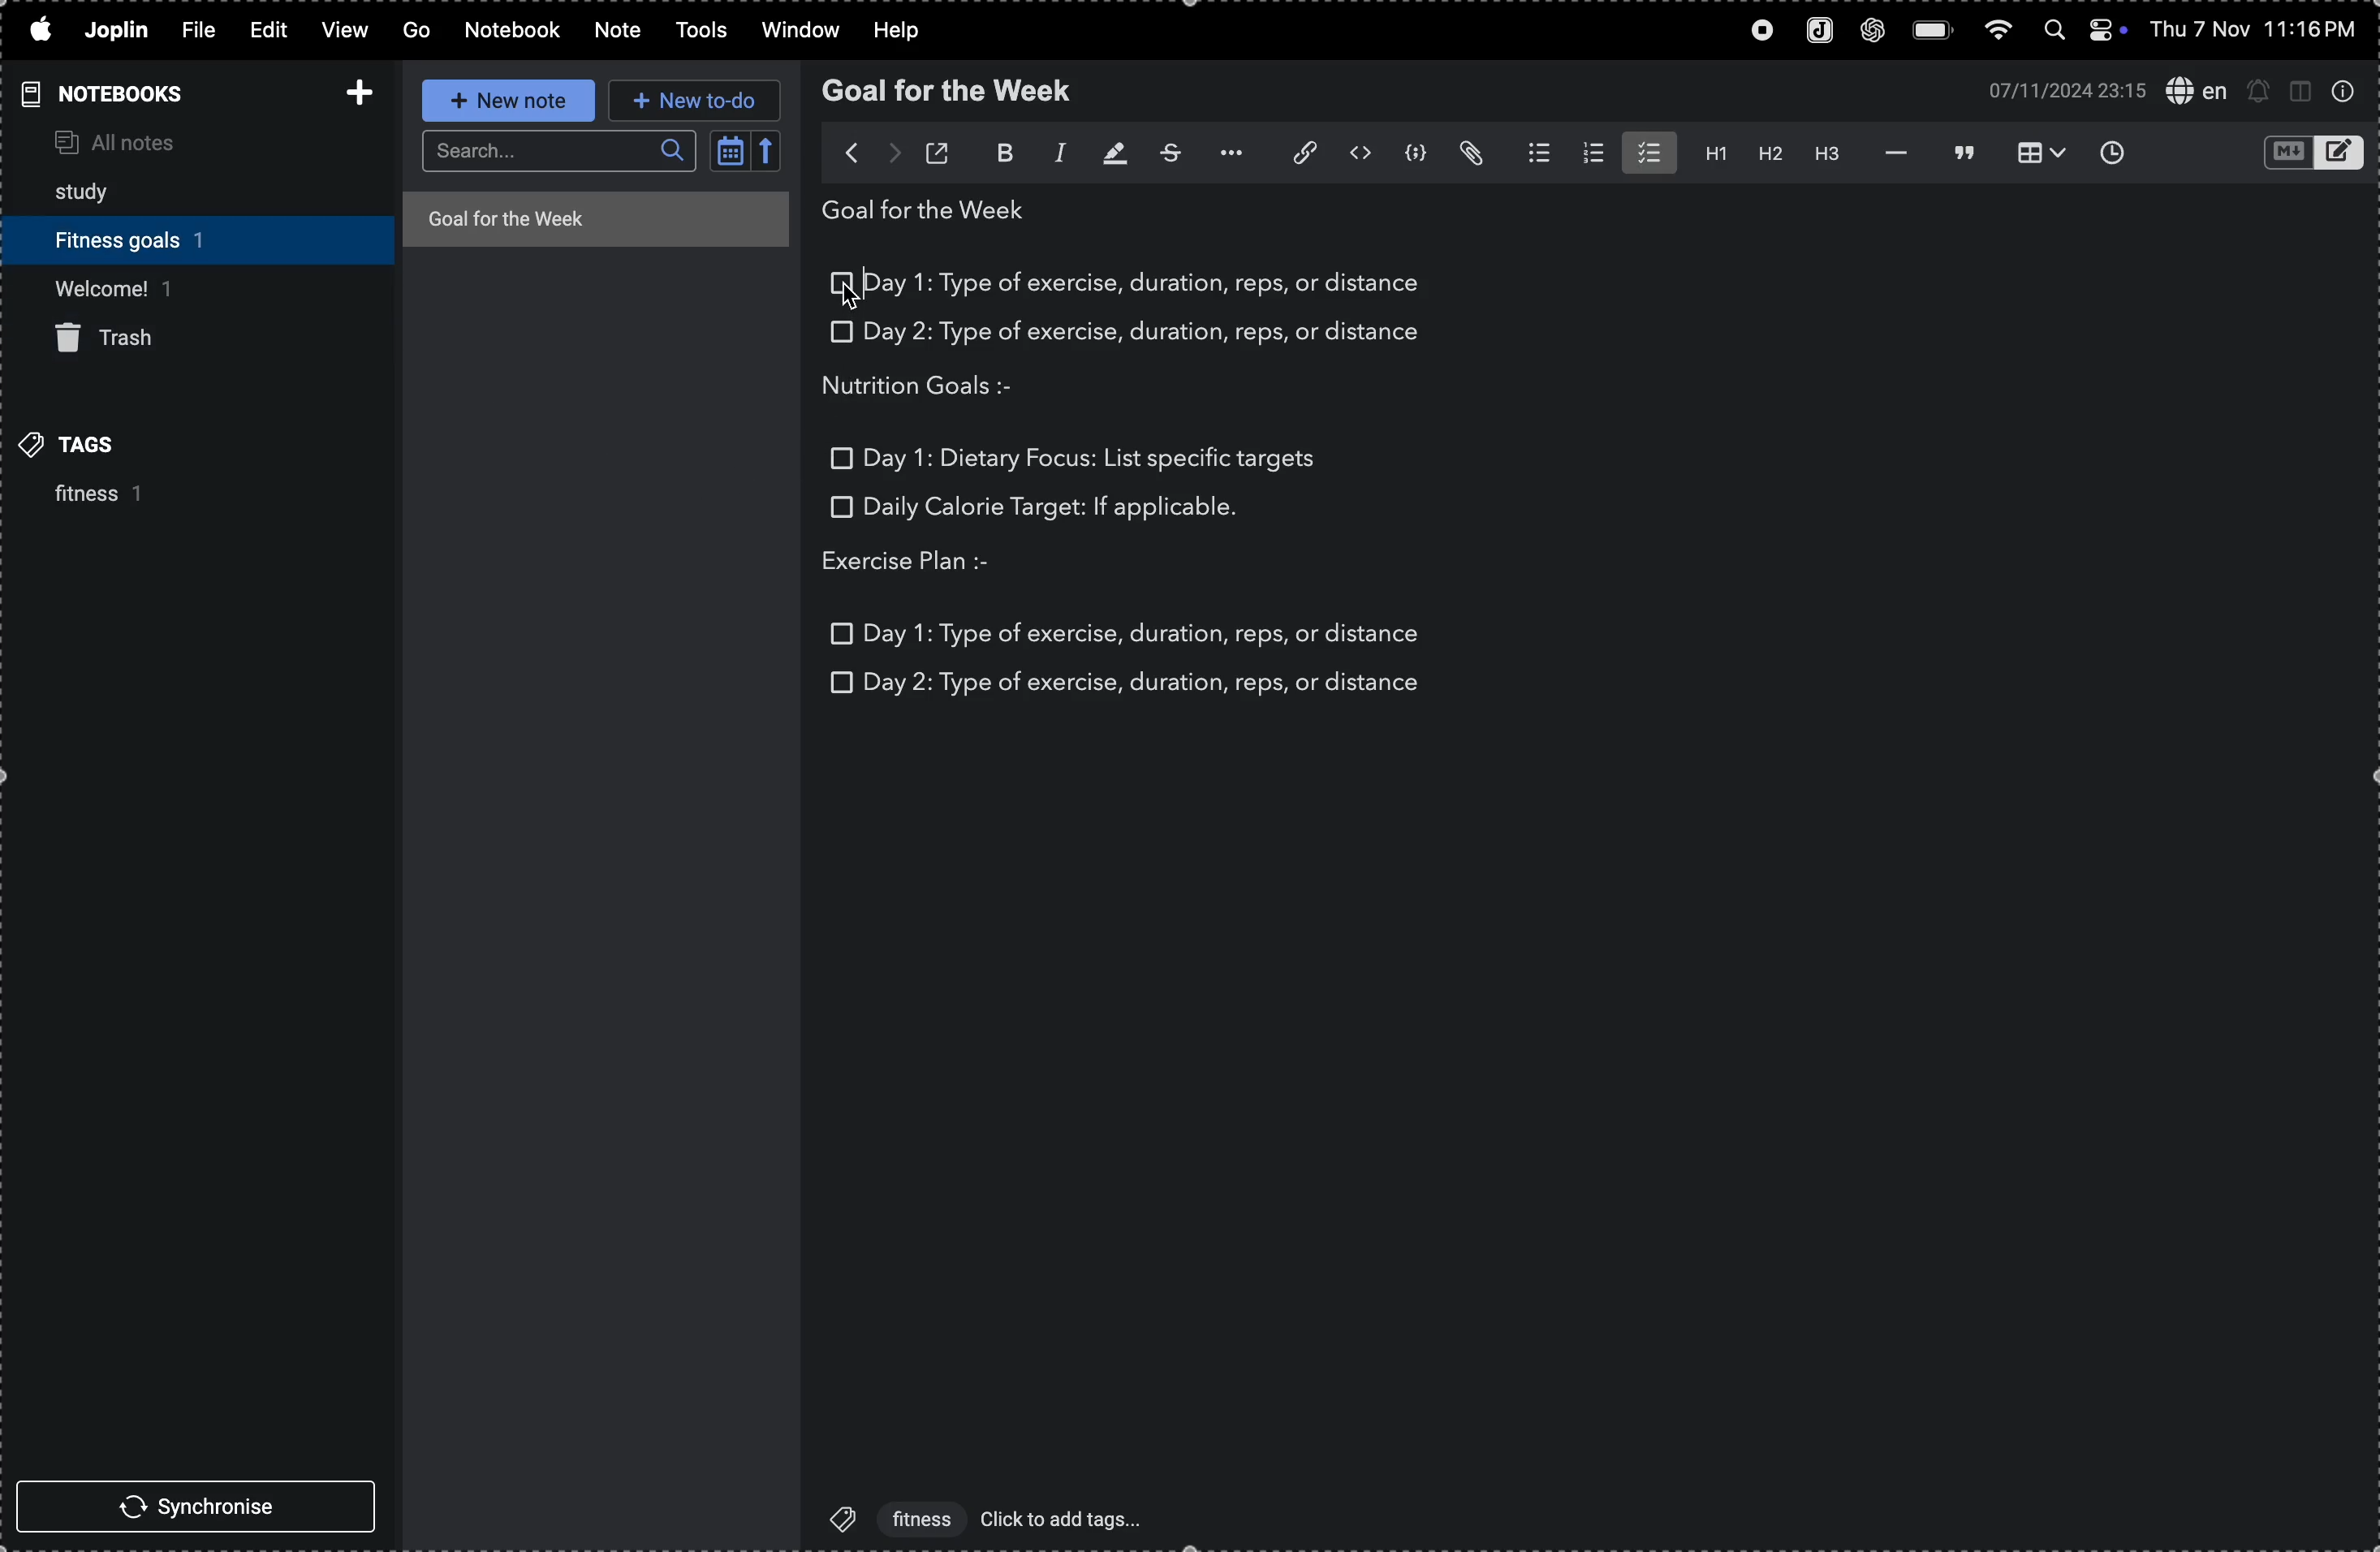  What do you see at coordinates (1963, 151) in the screenshot?
I see `black quote` at bounding box center [1963, 151].